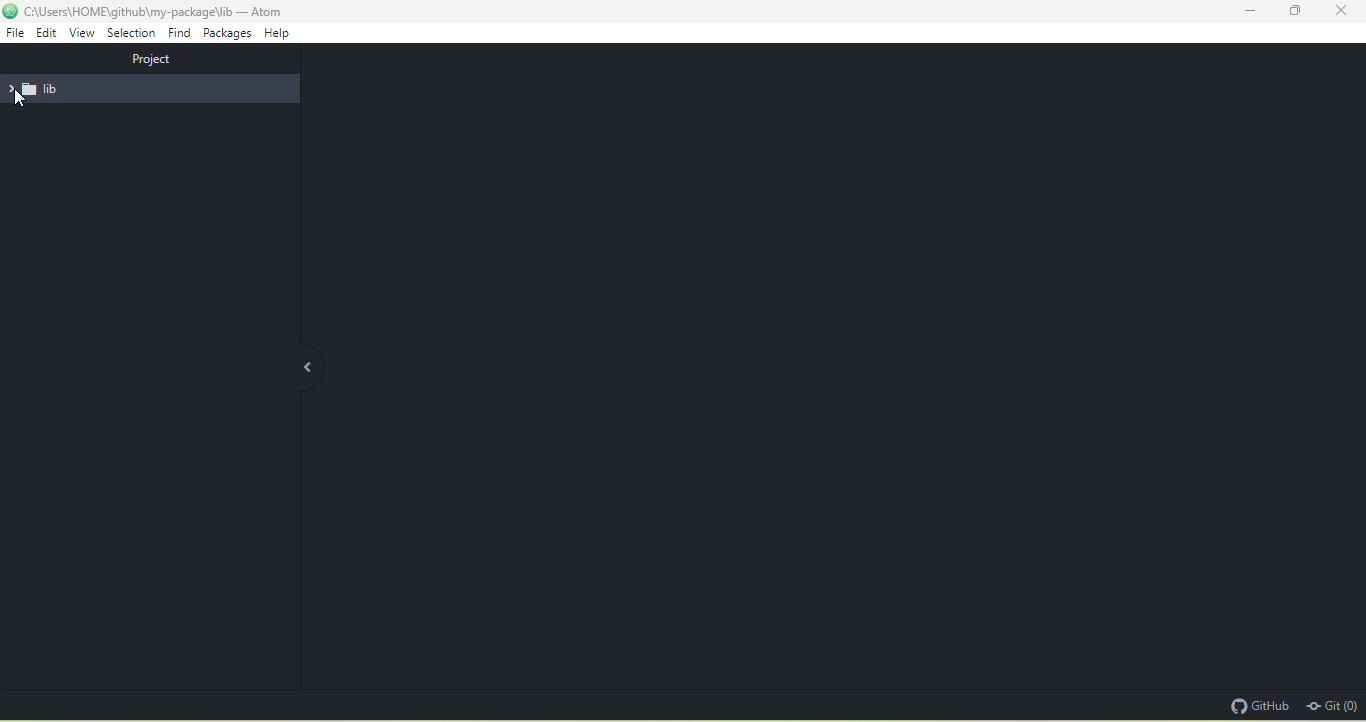  What do you see at coordinates (307, 363) in the screenshot?
I see `collapse` at bounding box center [307, 363].